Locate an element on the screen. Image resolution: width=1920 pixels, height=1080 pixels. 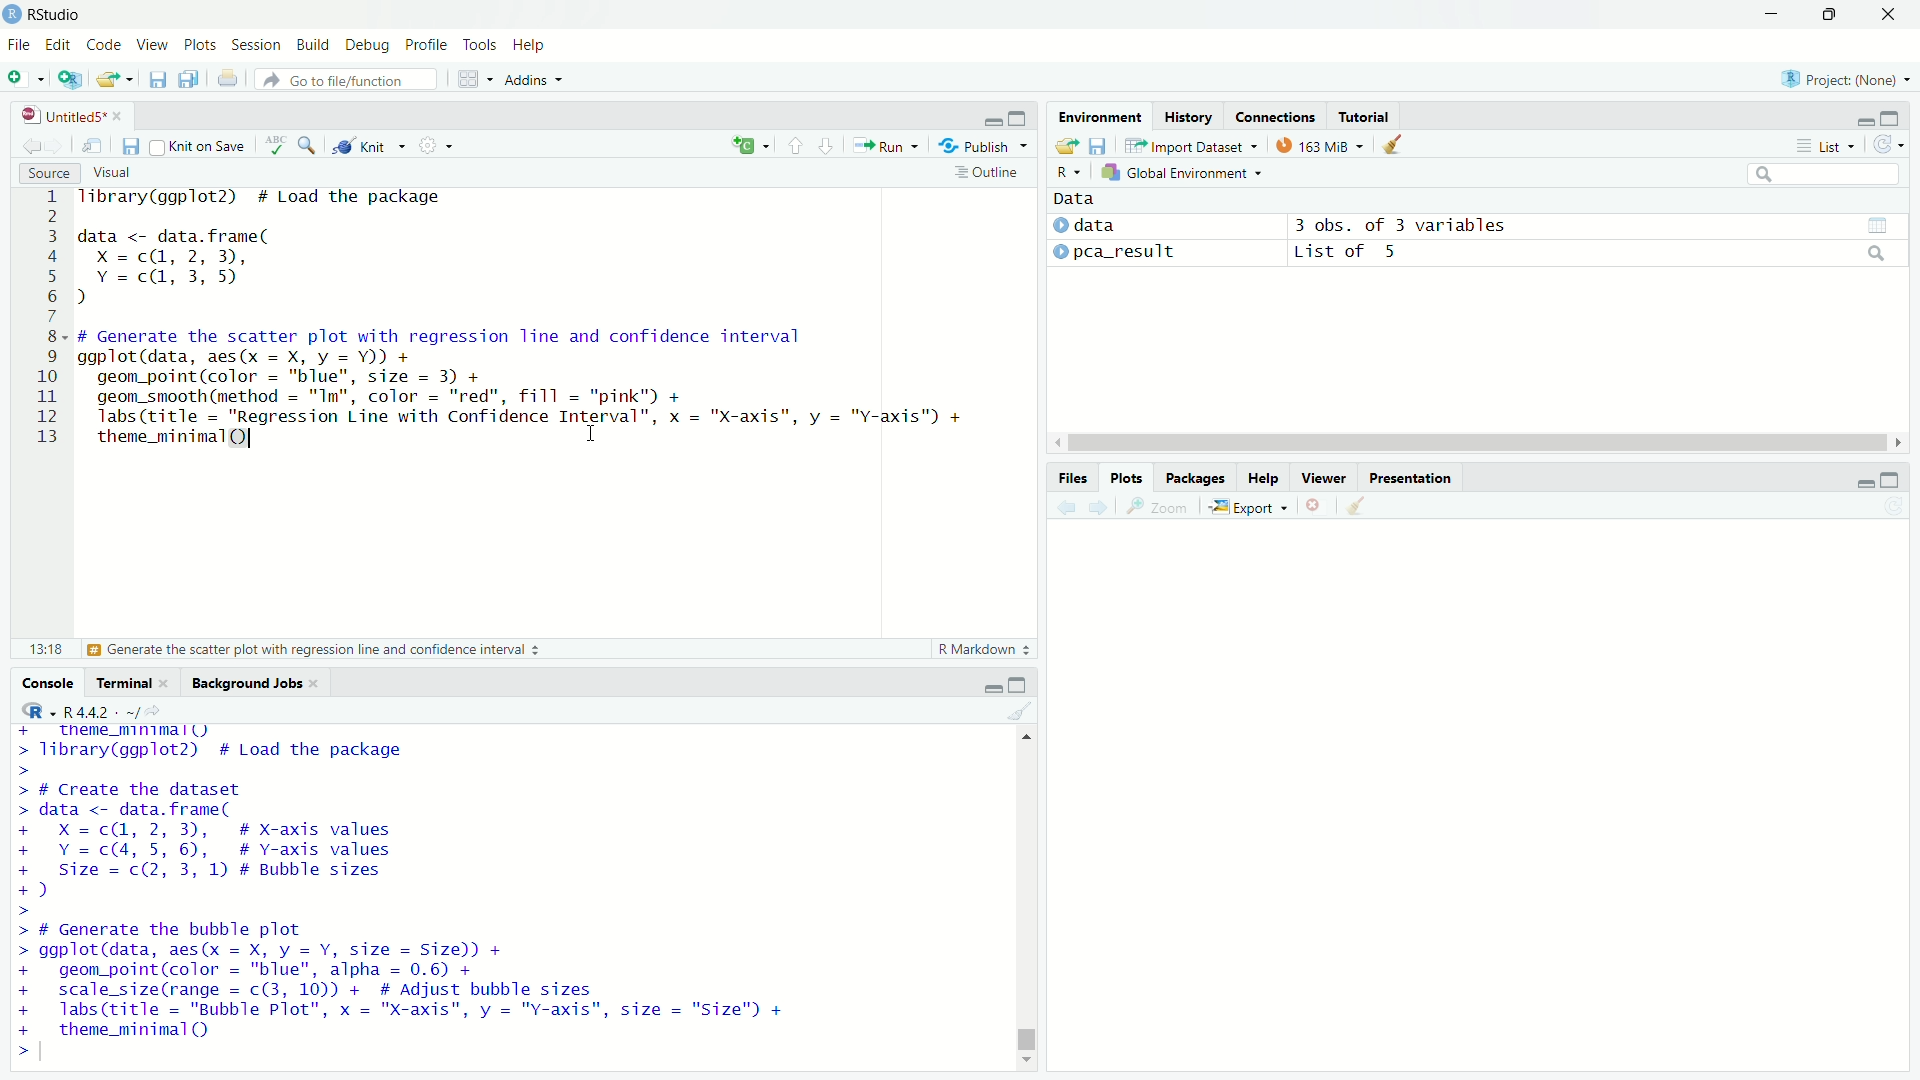
Zoom is located at coordinates (1160, 507).